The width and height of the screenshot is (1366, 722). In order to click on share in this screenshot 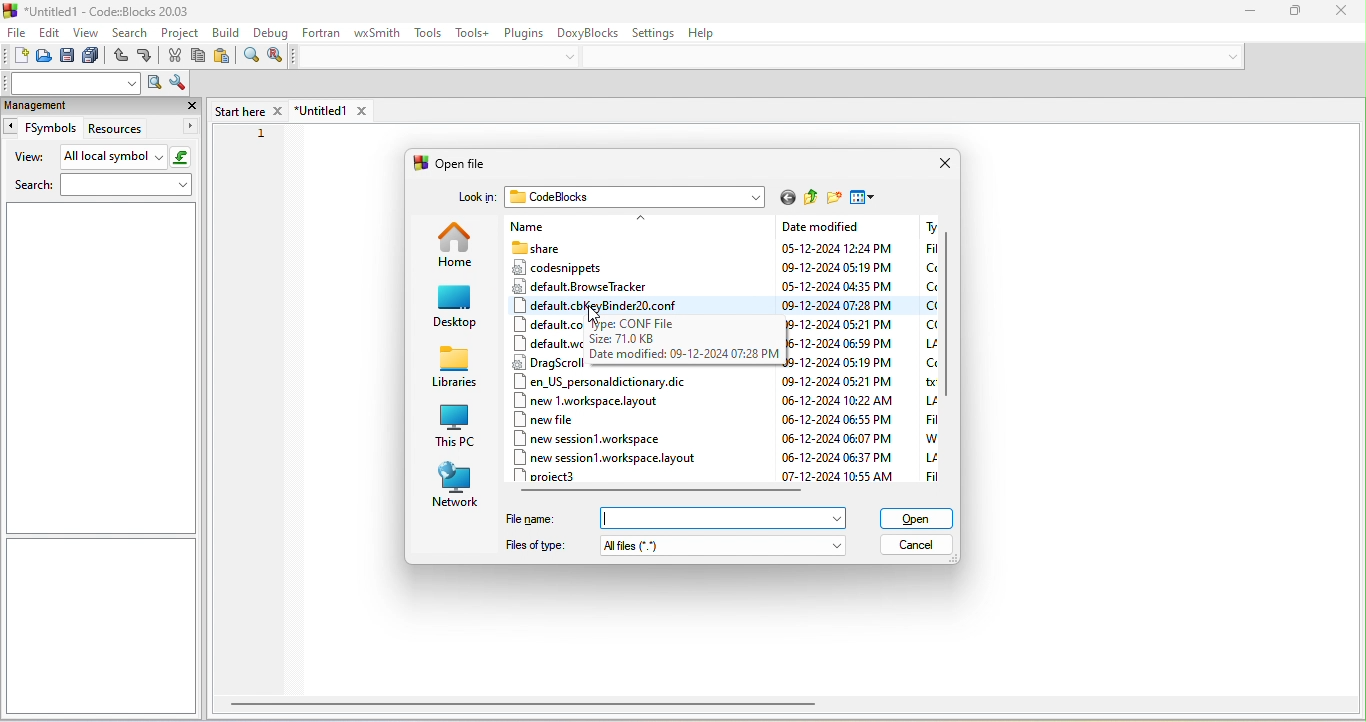, I will do `click(572, 246)`.